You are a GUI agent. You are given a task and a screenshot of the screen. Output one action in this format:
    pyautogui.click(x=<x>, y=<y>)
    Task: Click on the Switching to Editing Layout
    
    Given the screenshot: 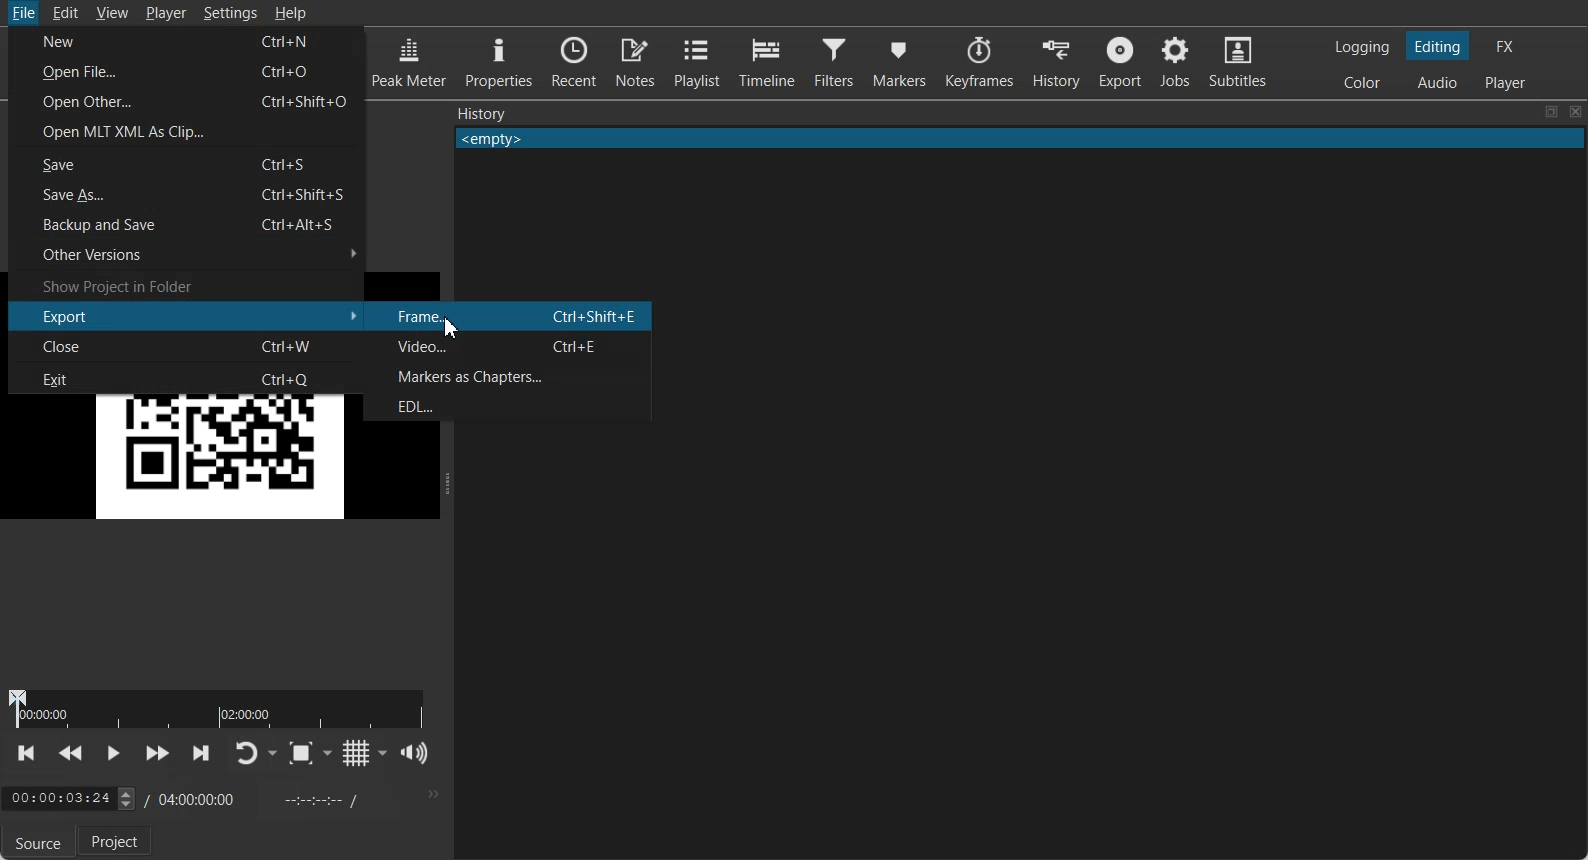 What is the action you would take?
    pyautogui.click(x=1436, y=46)
    